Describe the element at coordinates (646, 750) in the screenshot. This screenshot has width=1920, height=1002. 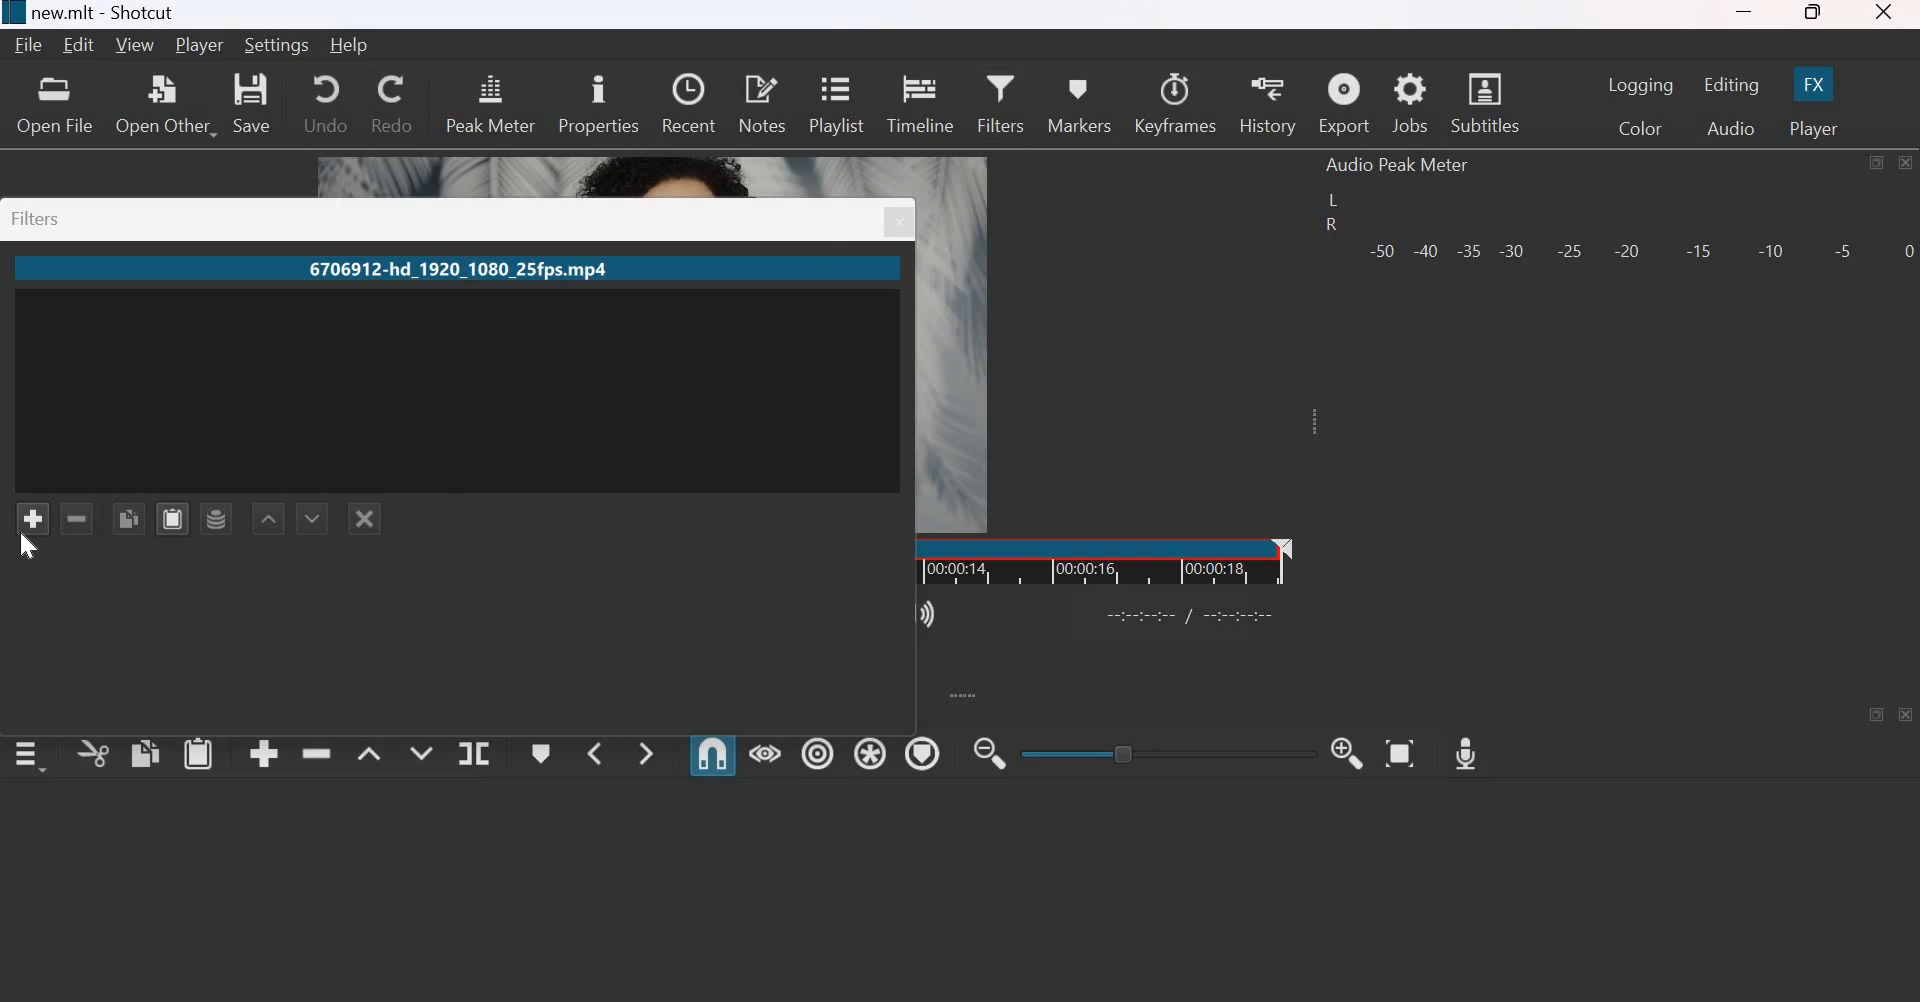
I see `Next Marker` at that location.